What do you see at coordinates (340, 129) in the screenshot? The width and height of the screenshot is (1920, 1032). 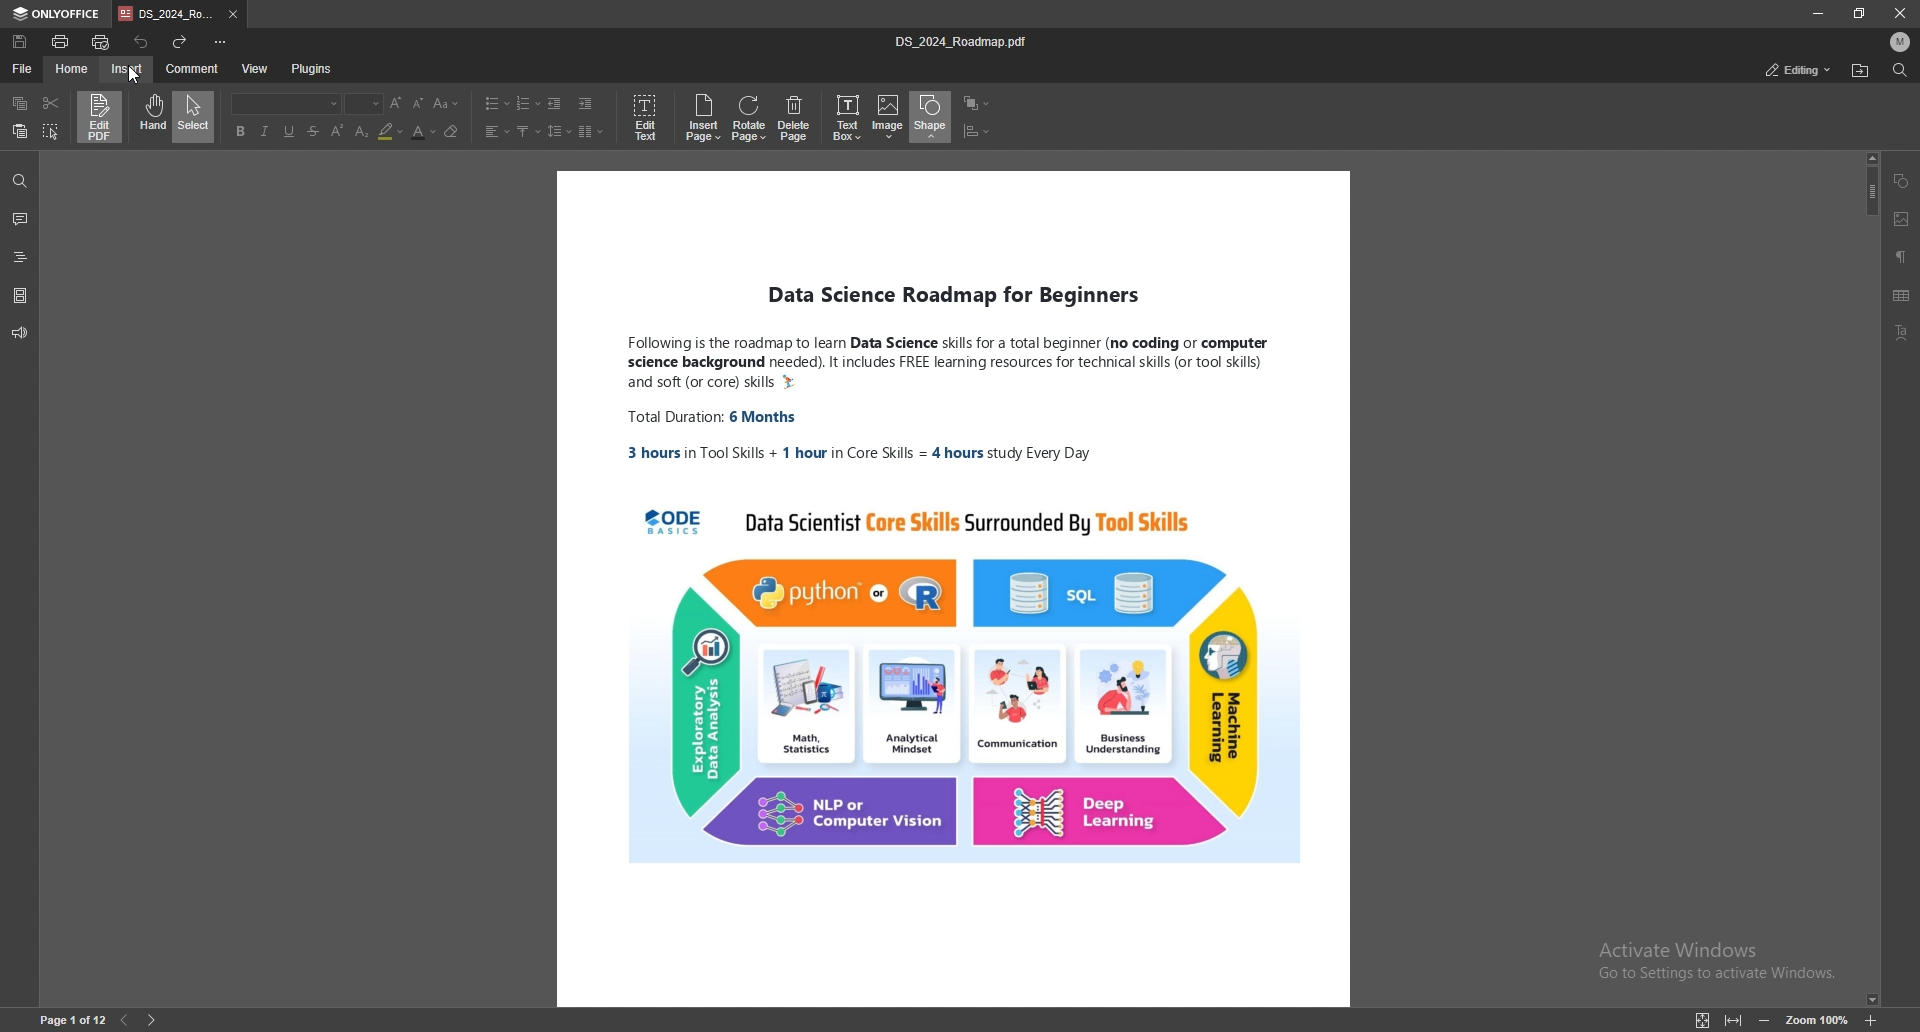 I see `superscript` at bounding box center [340, 129].